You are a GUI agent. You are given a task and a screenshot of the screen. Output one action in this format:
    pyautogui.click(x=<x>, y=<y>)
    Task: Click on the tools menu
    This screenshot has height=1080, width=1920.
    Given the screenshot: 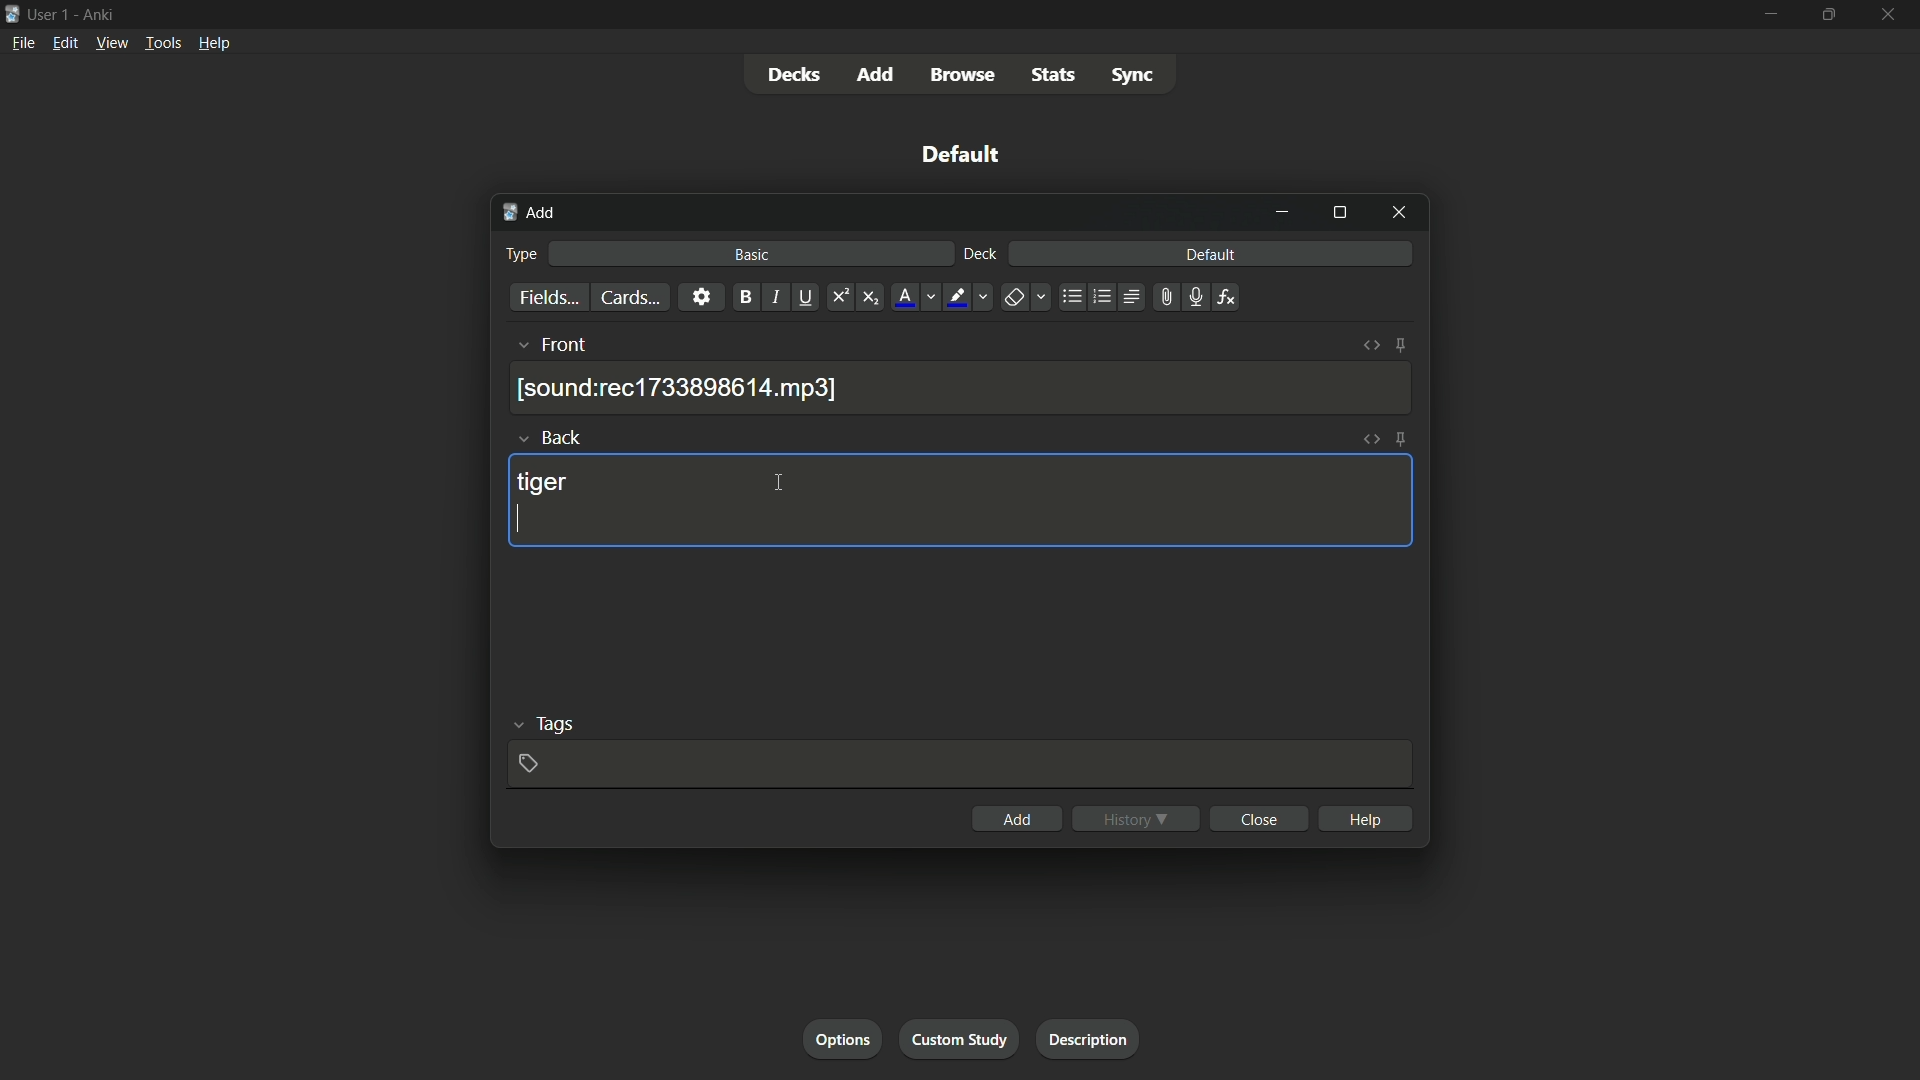 What is the action you would take?
    pyautogui.click(x=163, y=44)
    